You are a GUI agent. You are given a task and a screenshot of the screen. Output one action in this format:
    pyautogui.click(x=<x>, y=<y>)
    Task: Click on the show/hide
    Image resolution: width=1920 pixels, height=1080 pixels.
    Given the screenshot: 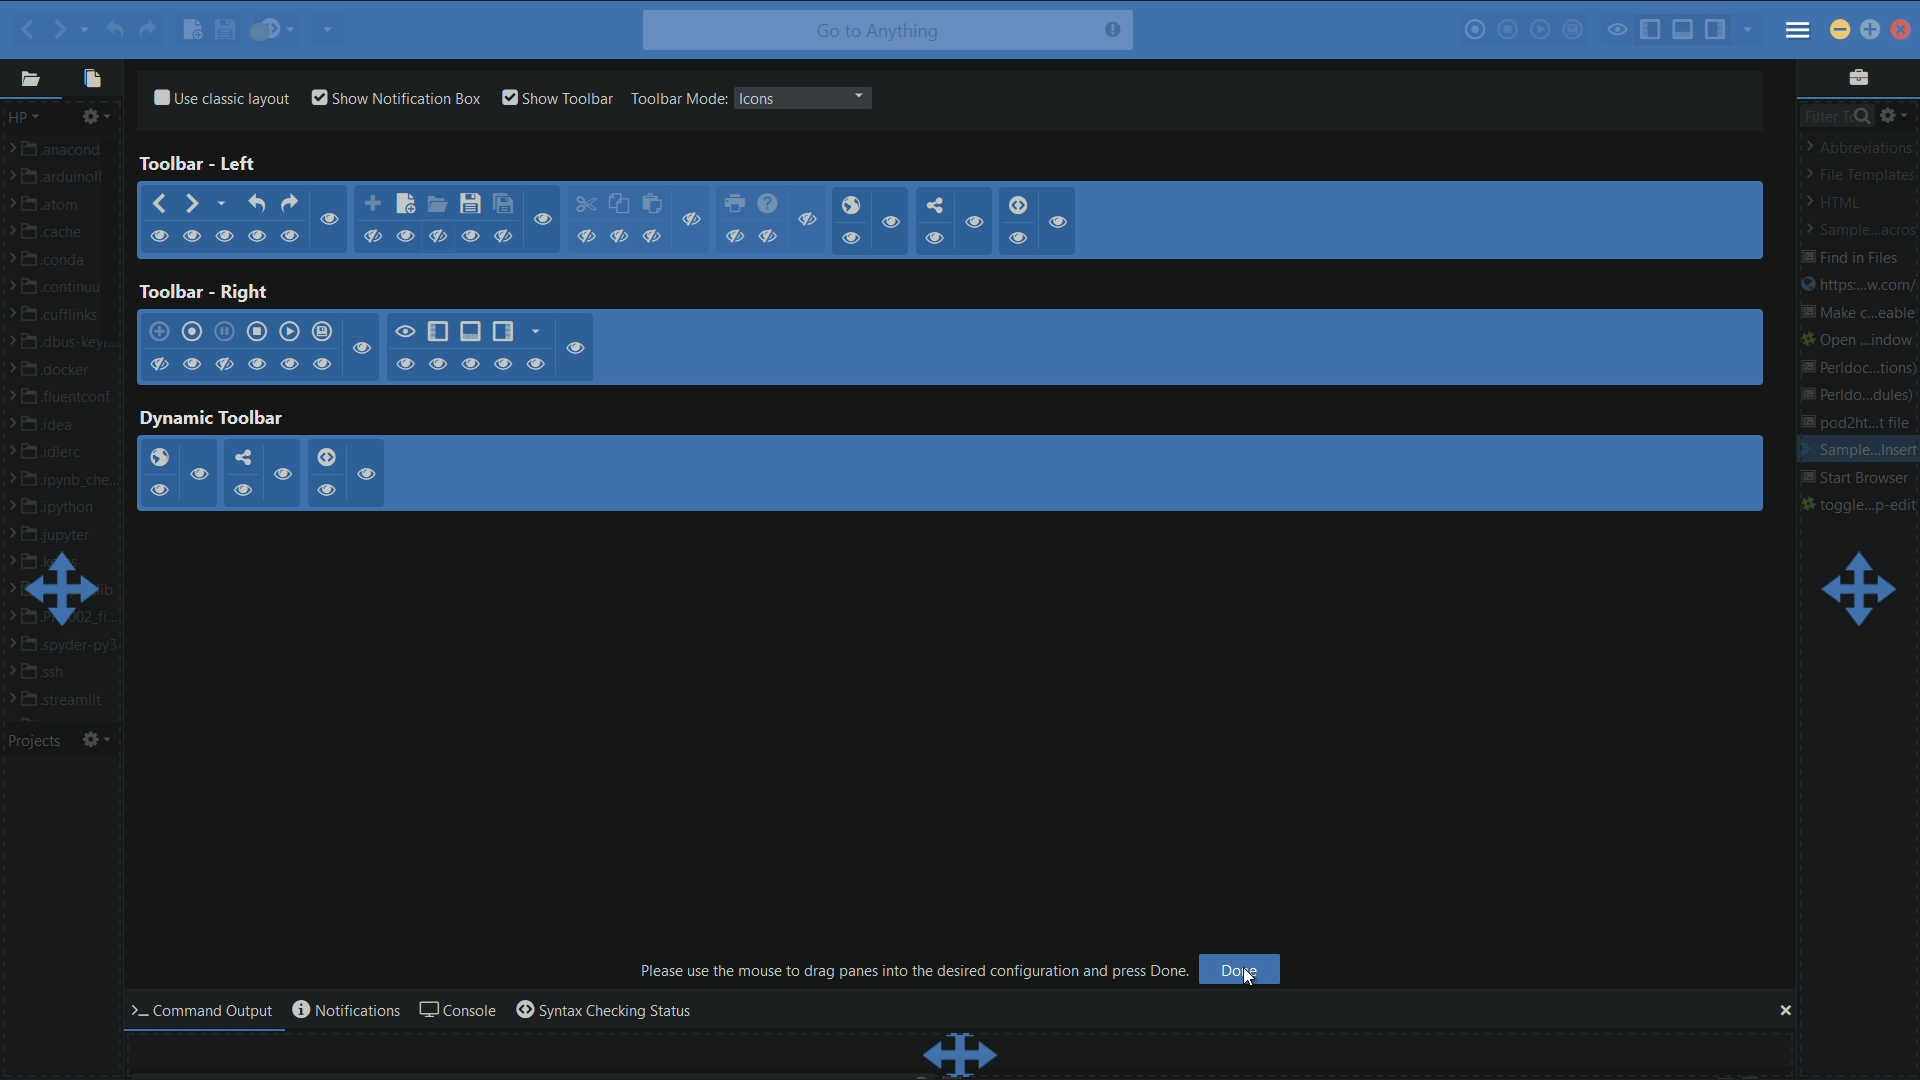 What is the action you would take?
    pyautogui.click(x=936, y=240)
    